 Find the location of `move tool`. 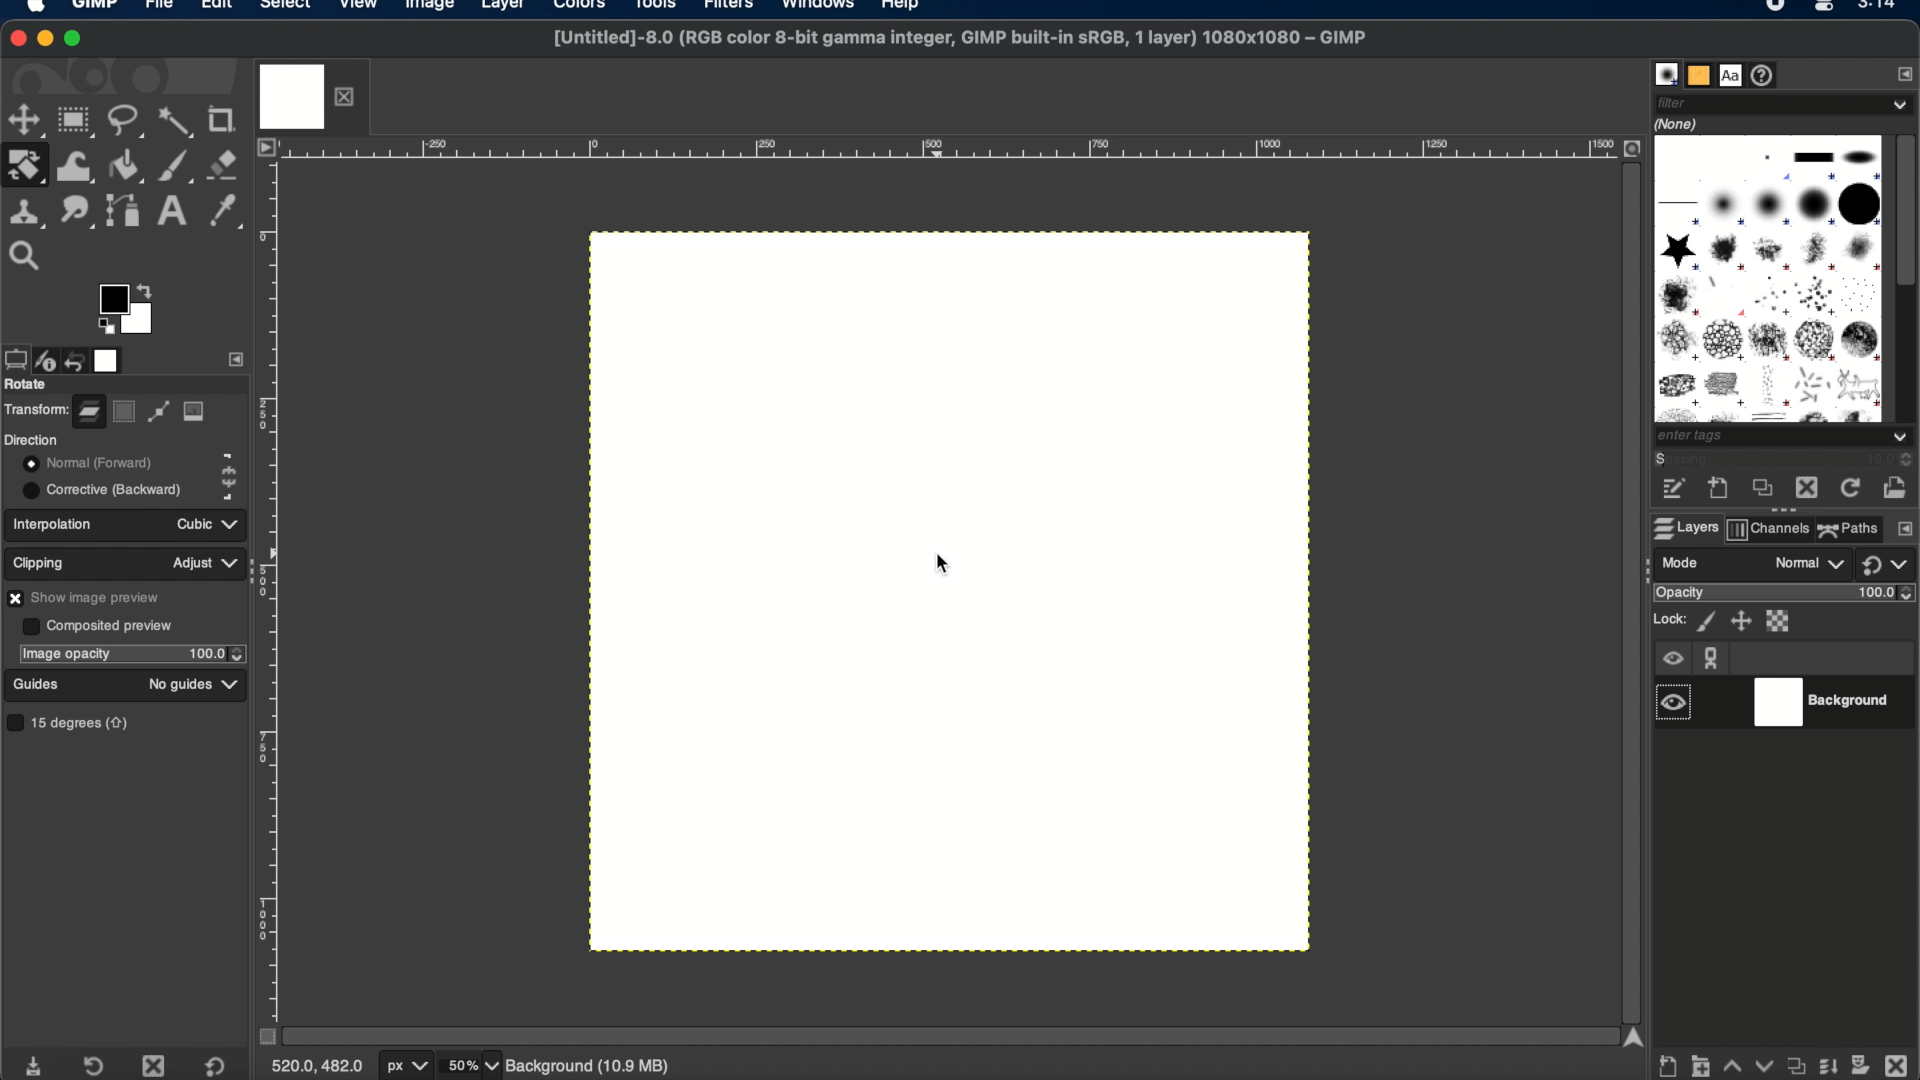

move tool is located at coordinates (25, 120).